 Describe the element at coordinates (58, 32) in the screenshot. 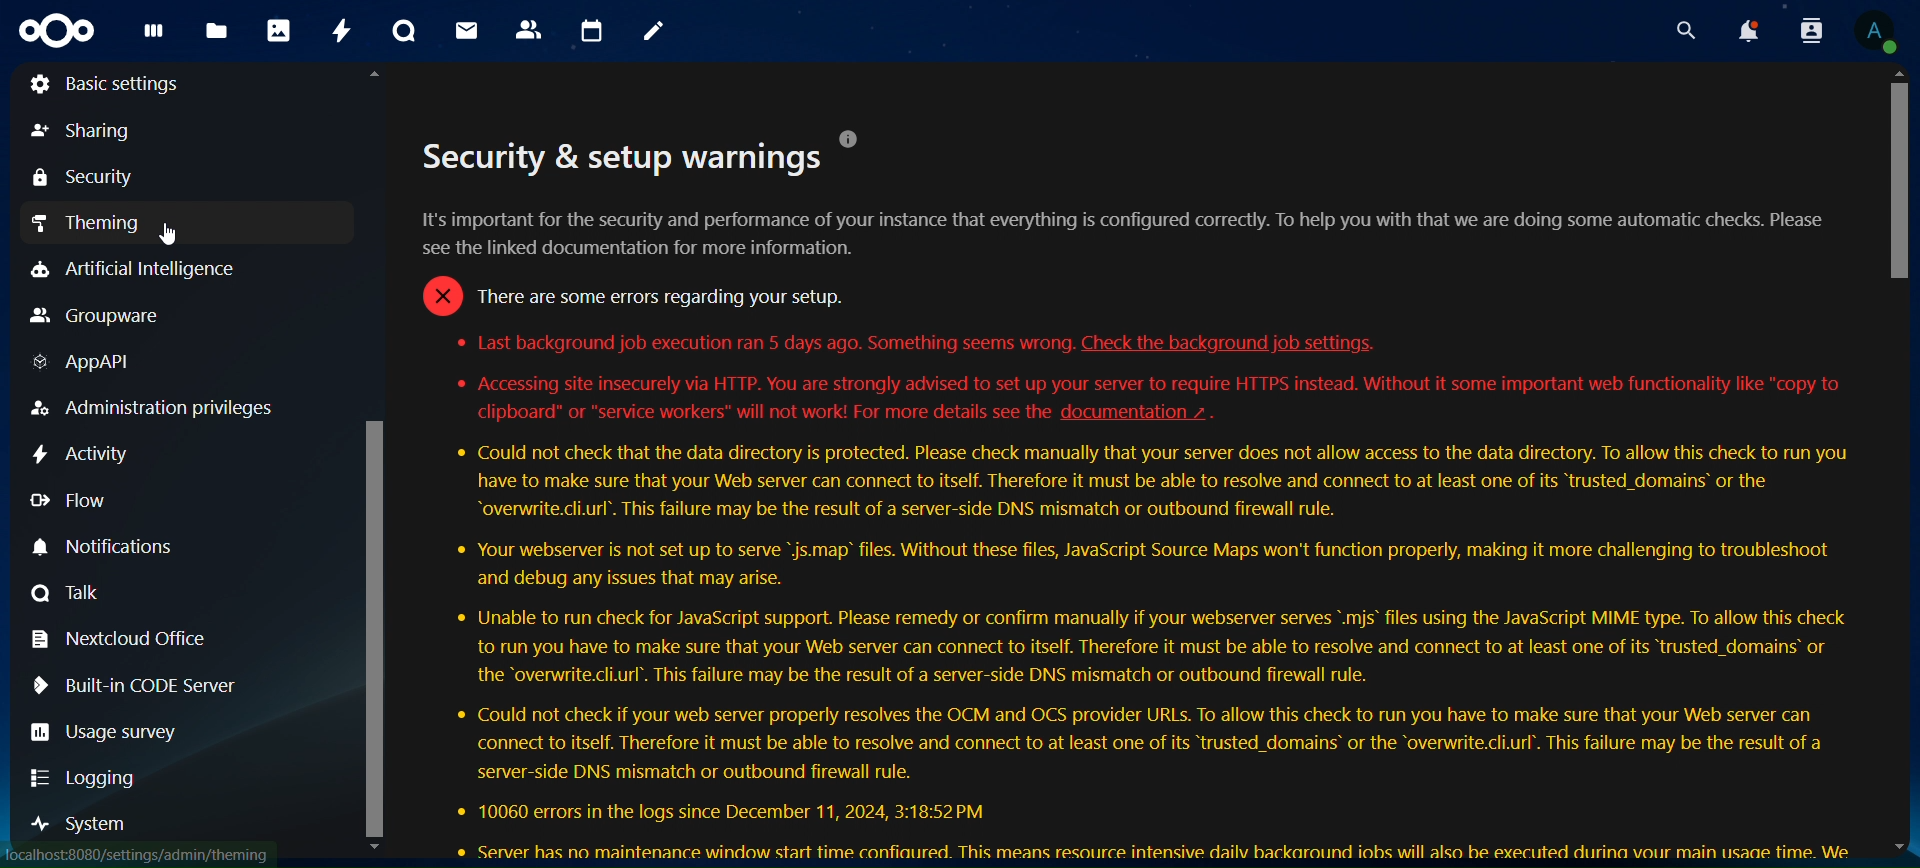

I see `logo` at that location.